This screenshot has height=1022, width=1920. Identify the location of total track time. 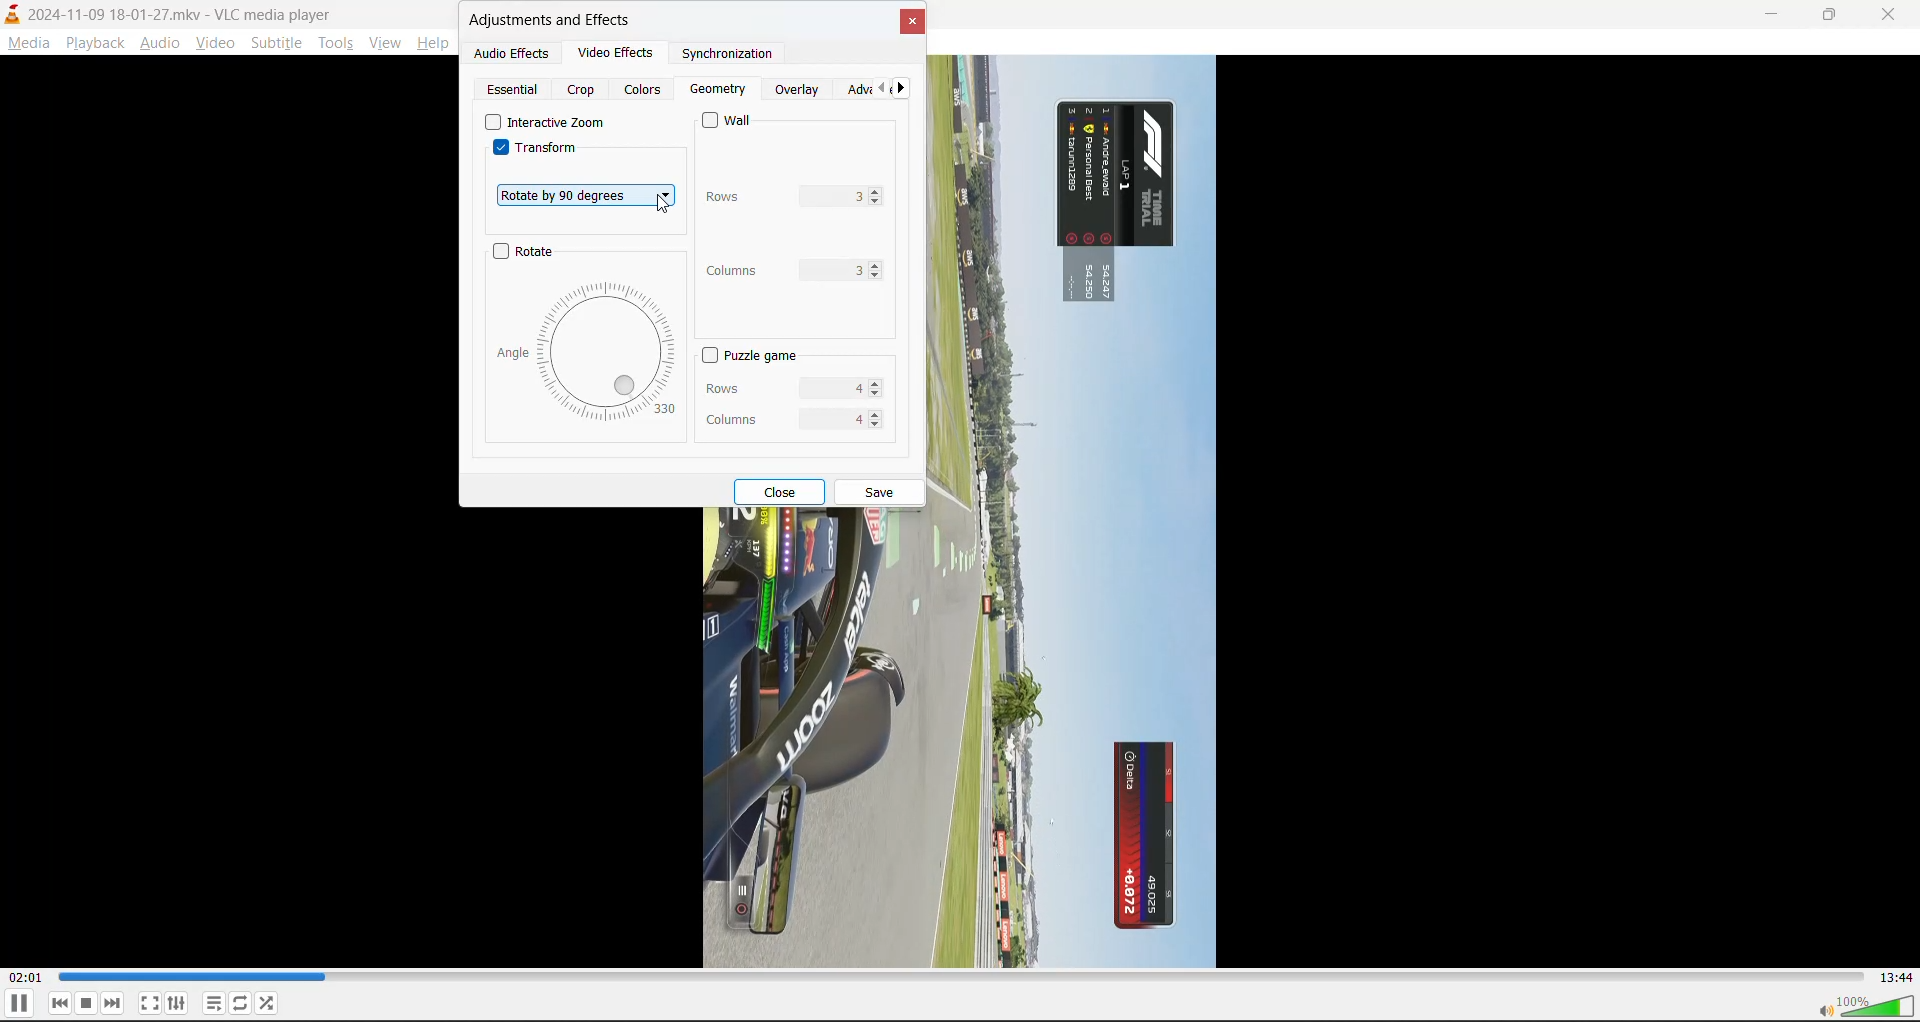
(1891, 975).